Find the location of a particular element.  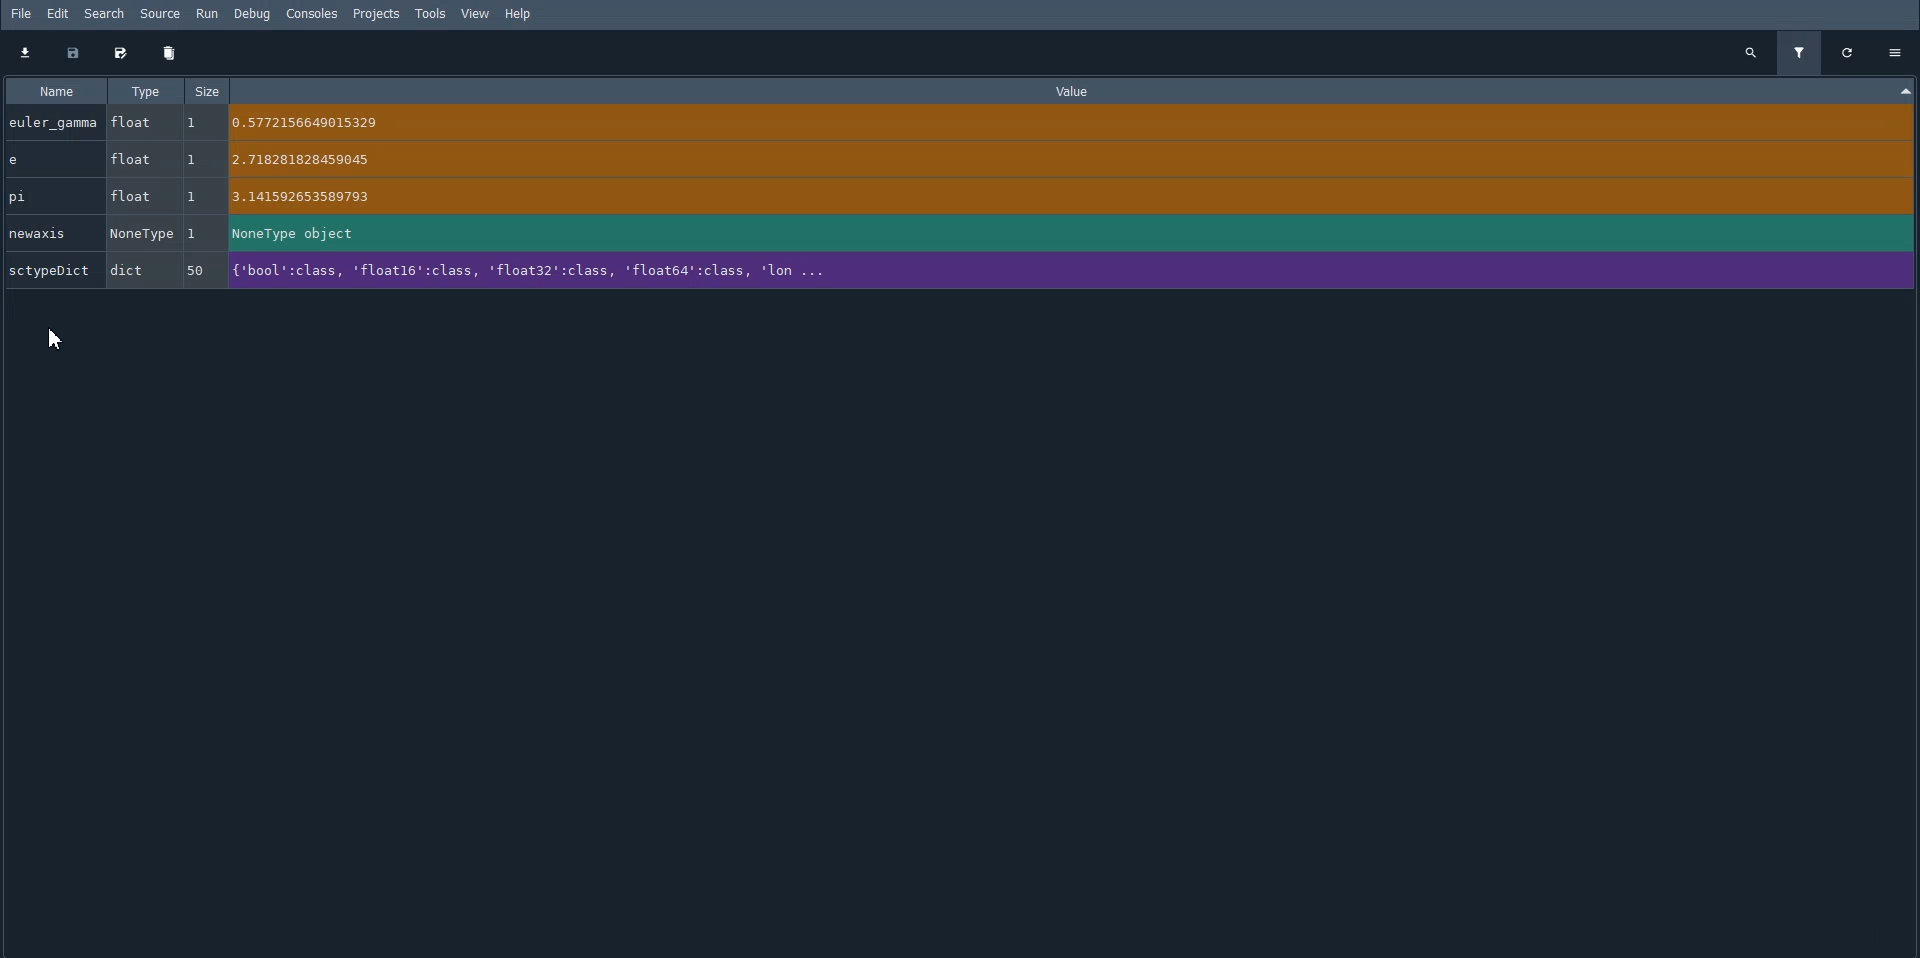

View is located at coordinates (477, 14).